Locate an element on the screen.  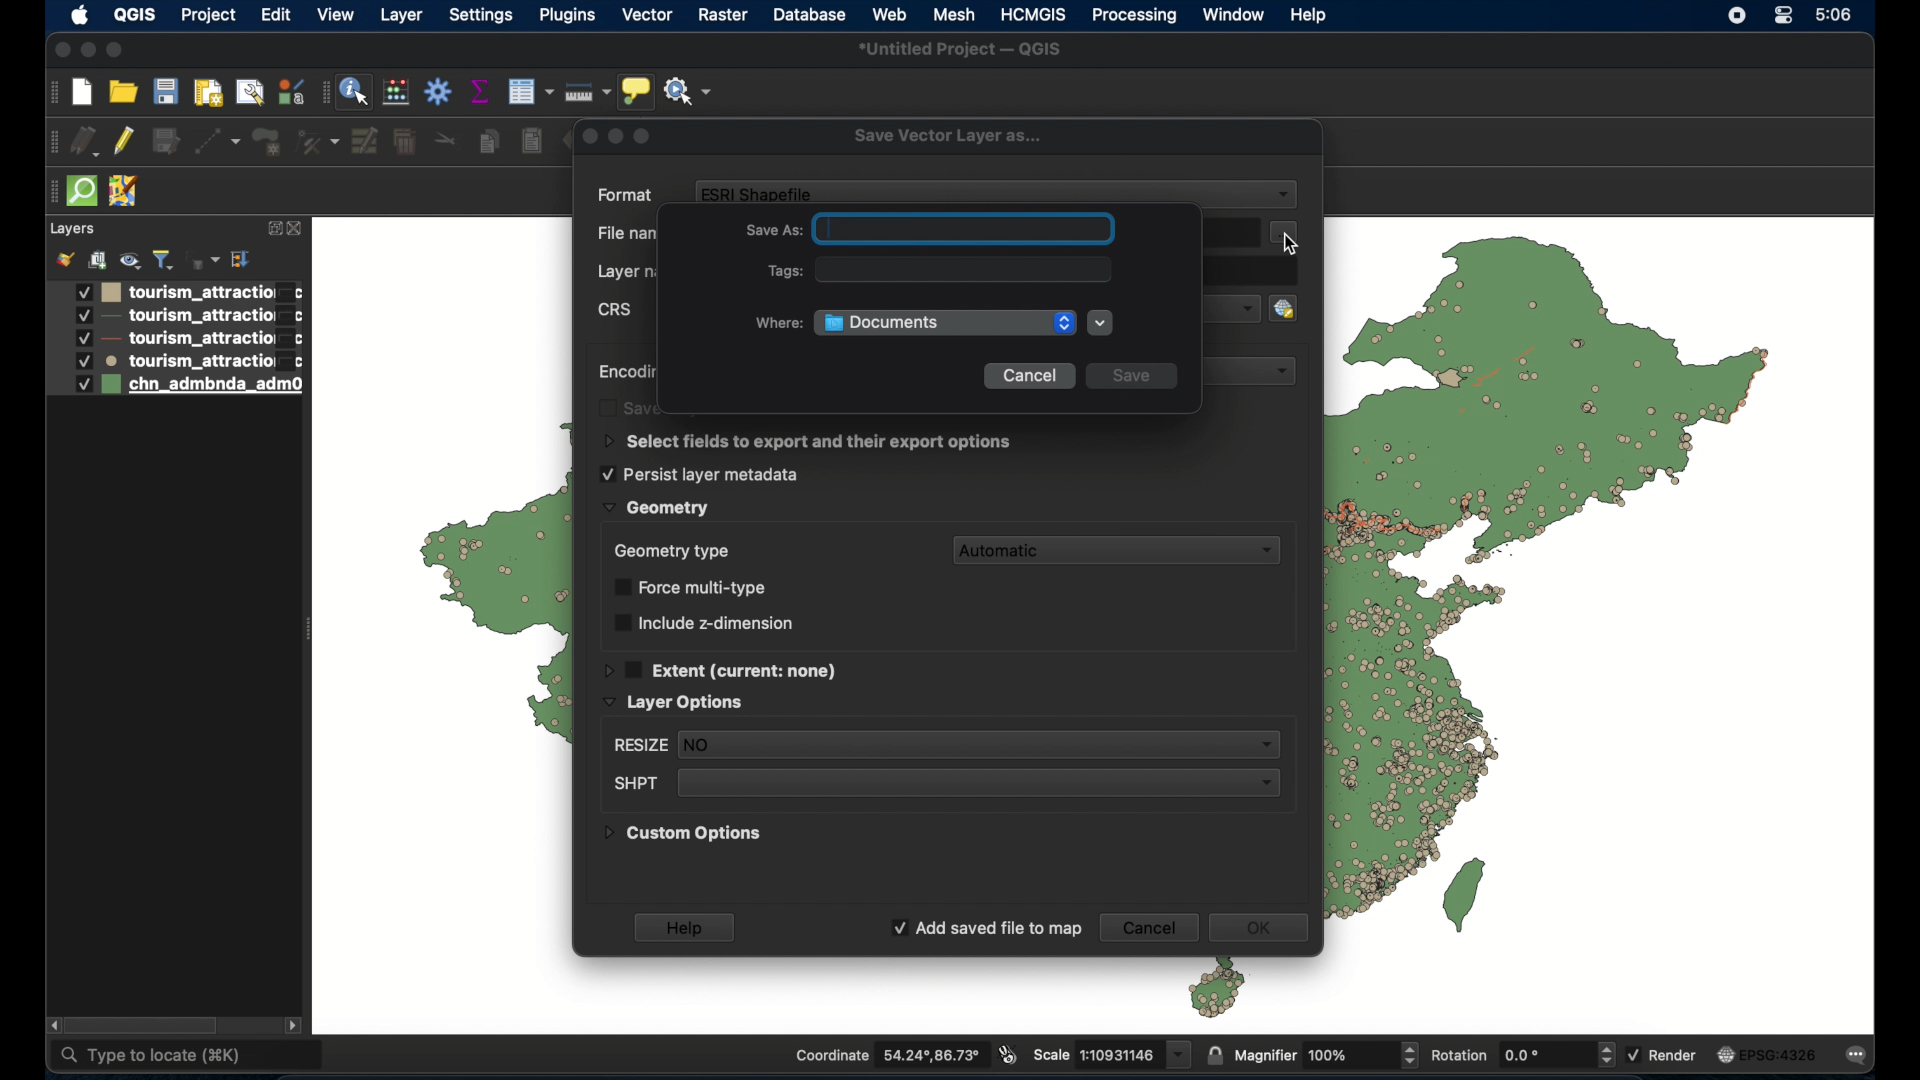
scale is located at coordinates (1112, 1054).